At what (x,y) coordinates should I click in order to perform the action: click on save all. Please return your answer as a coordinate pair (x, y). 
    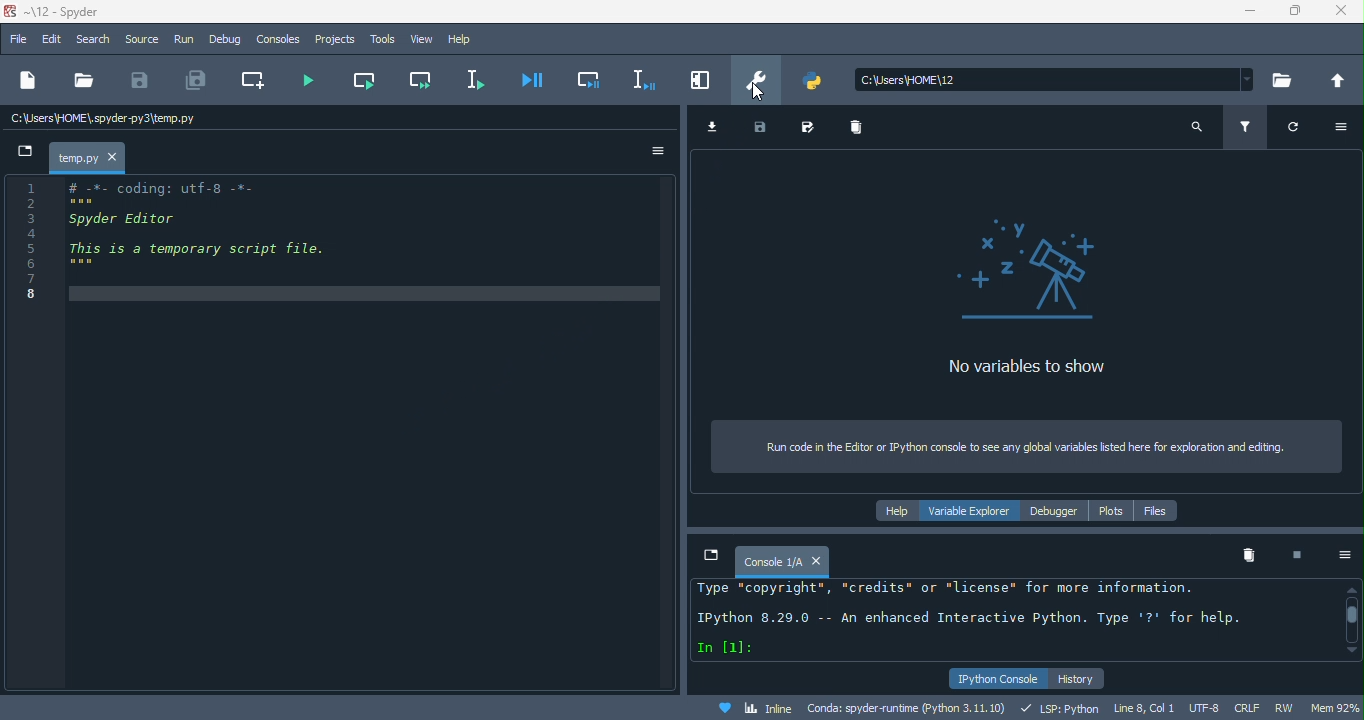
    Looking at the image, I should click on (197, 81).